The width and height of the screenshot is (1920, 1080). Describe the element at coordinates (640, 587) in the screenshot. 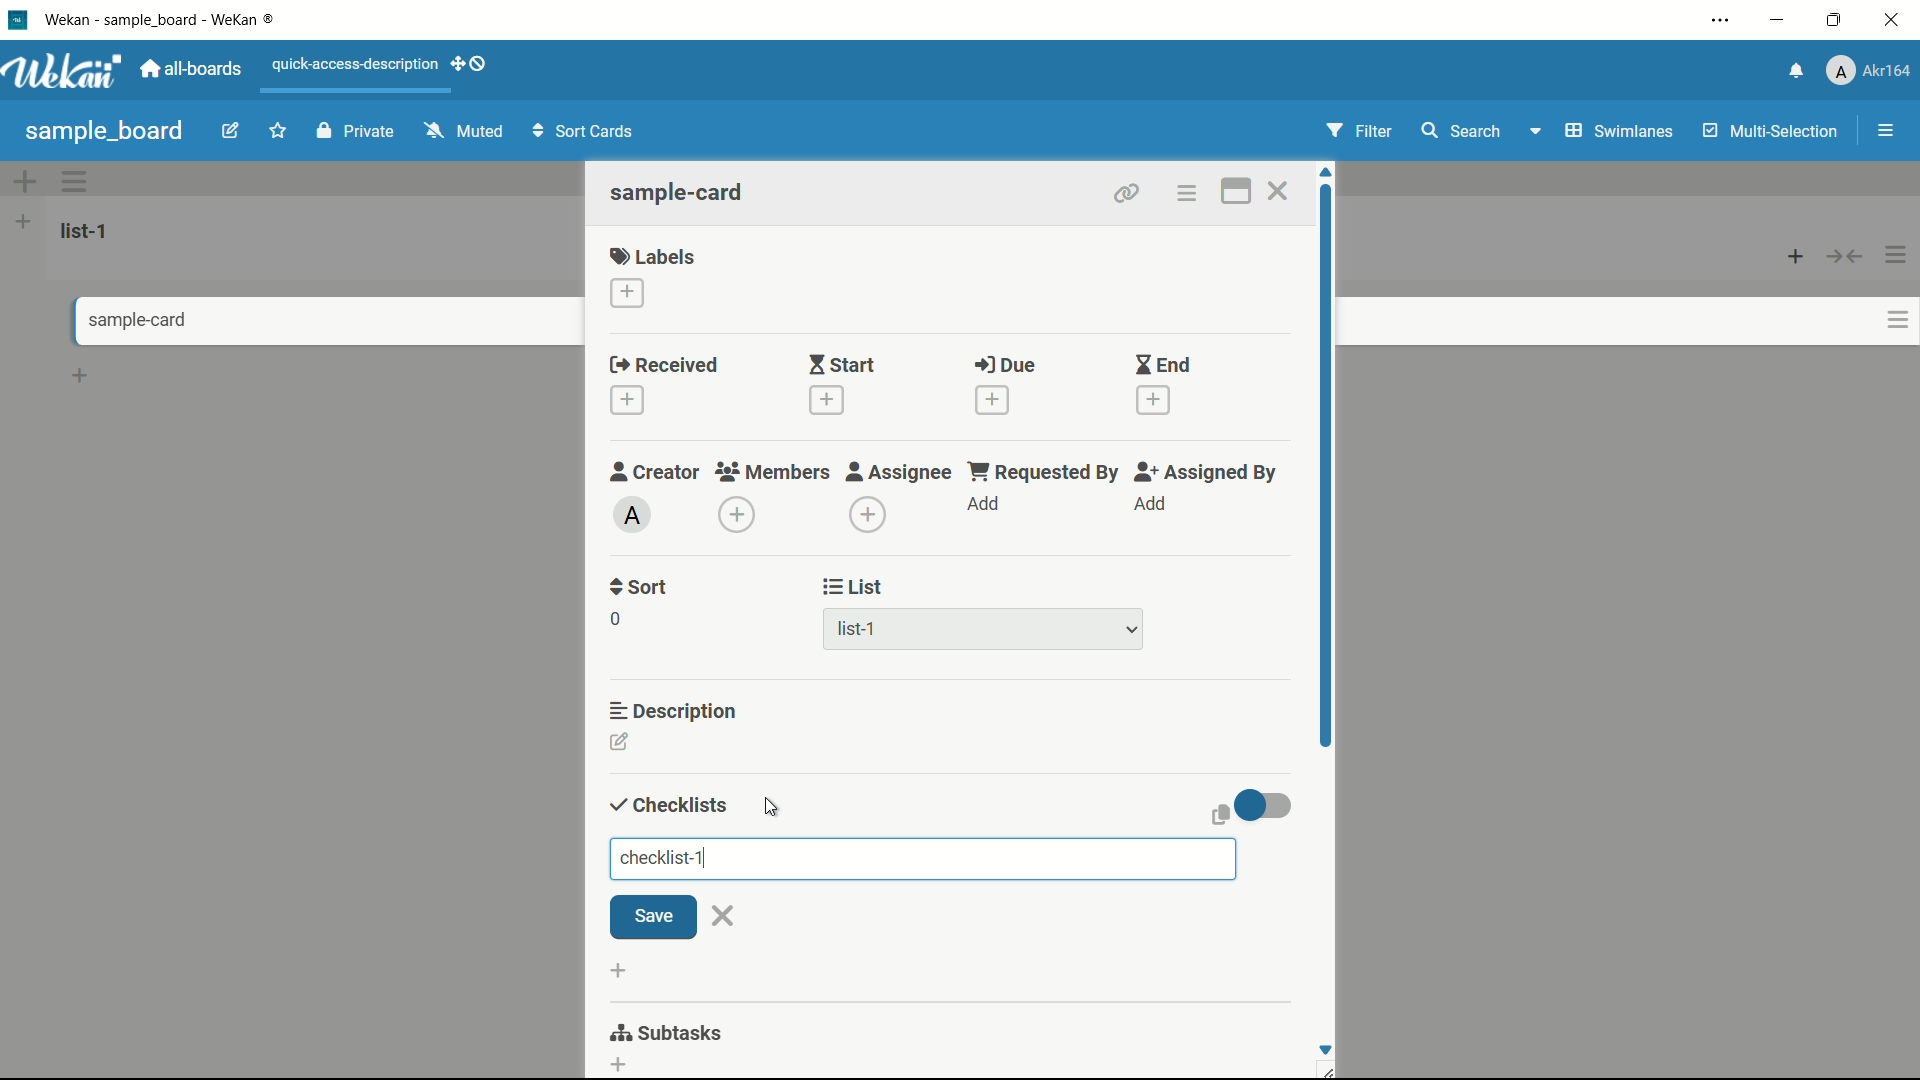

I see `sort` at that location.